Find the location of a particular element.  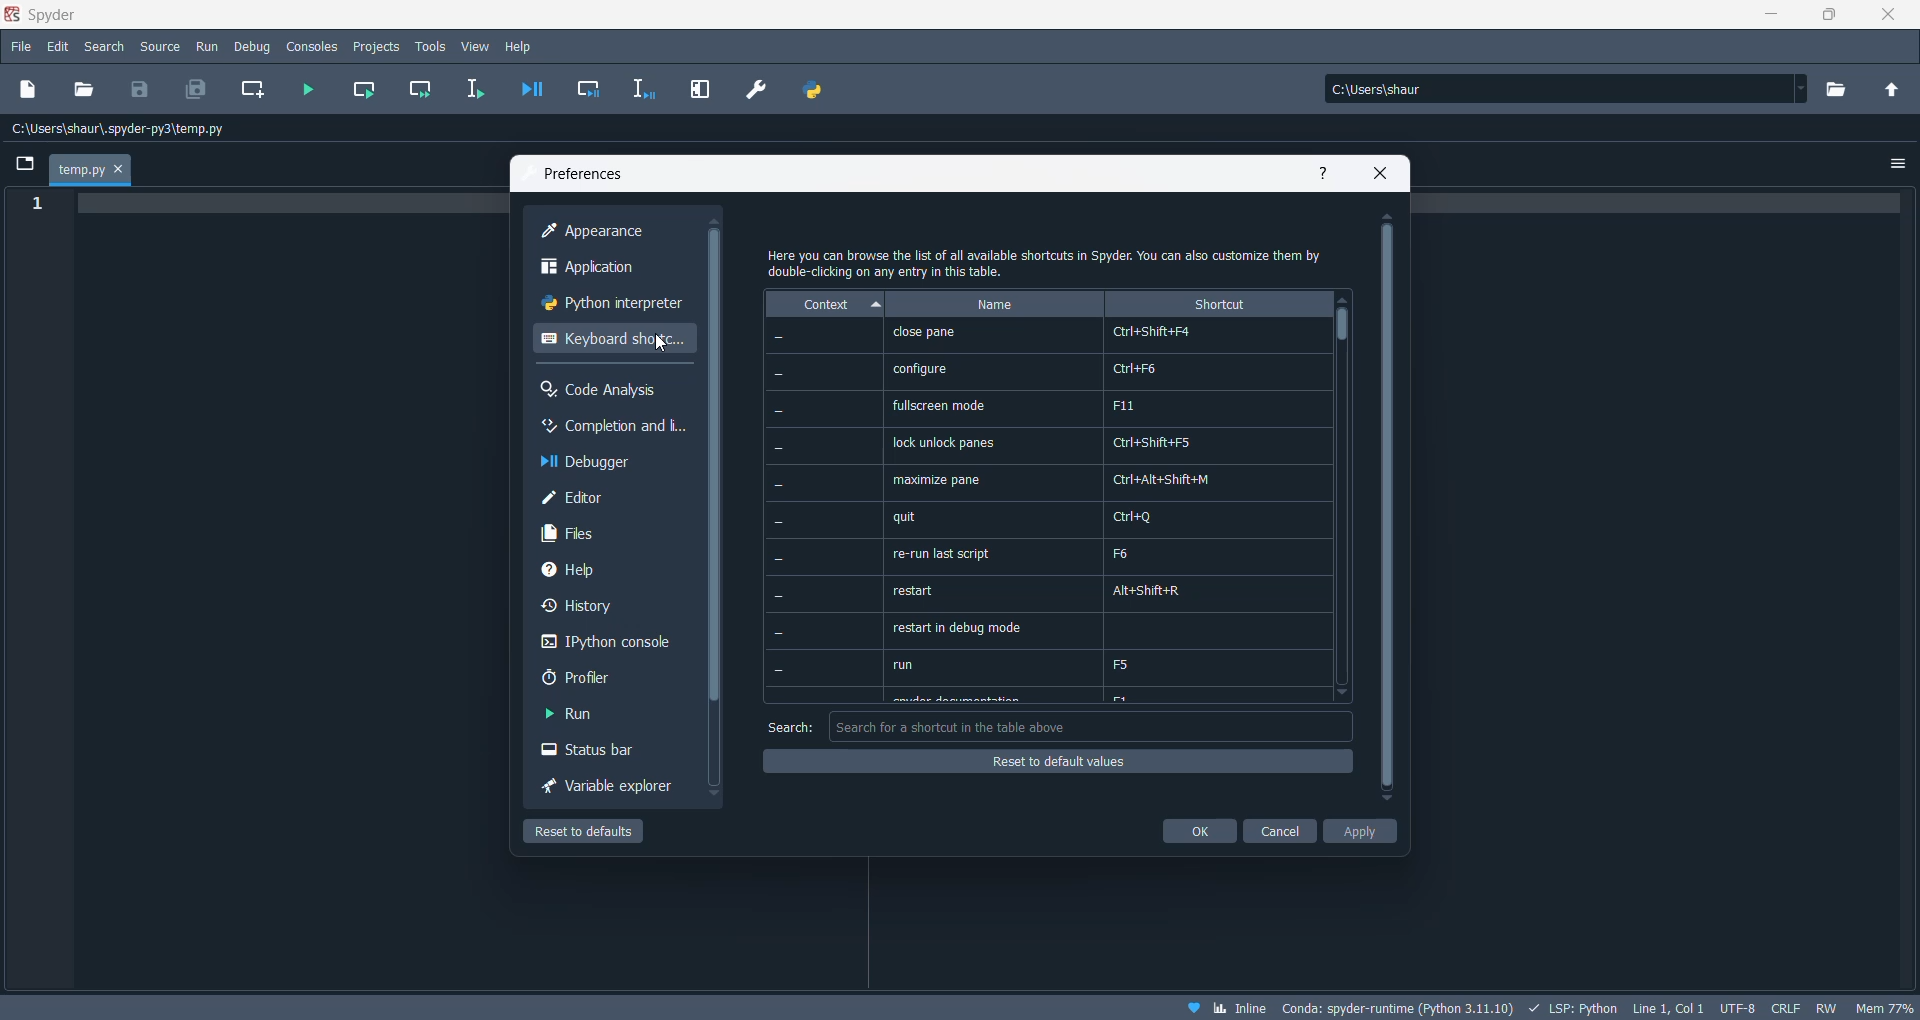

working directory is located at coordinates (1843, 90).